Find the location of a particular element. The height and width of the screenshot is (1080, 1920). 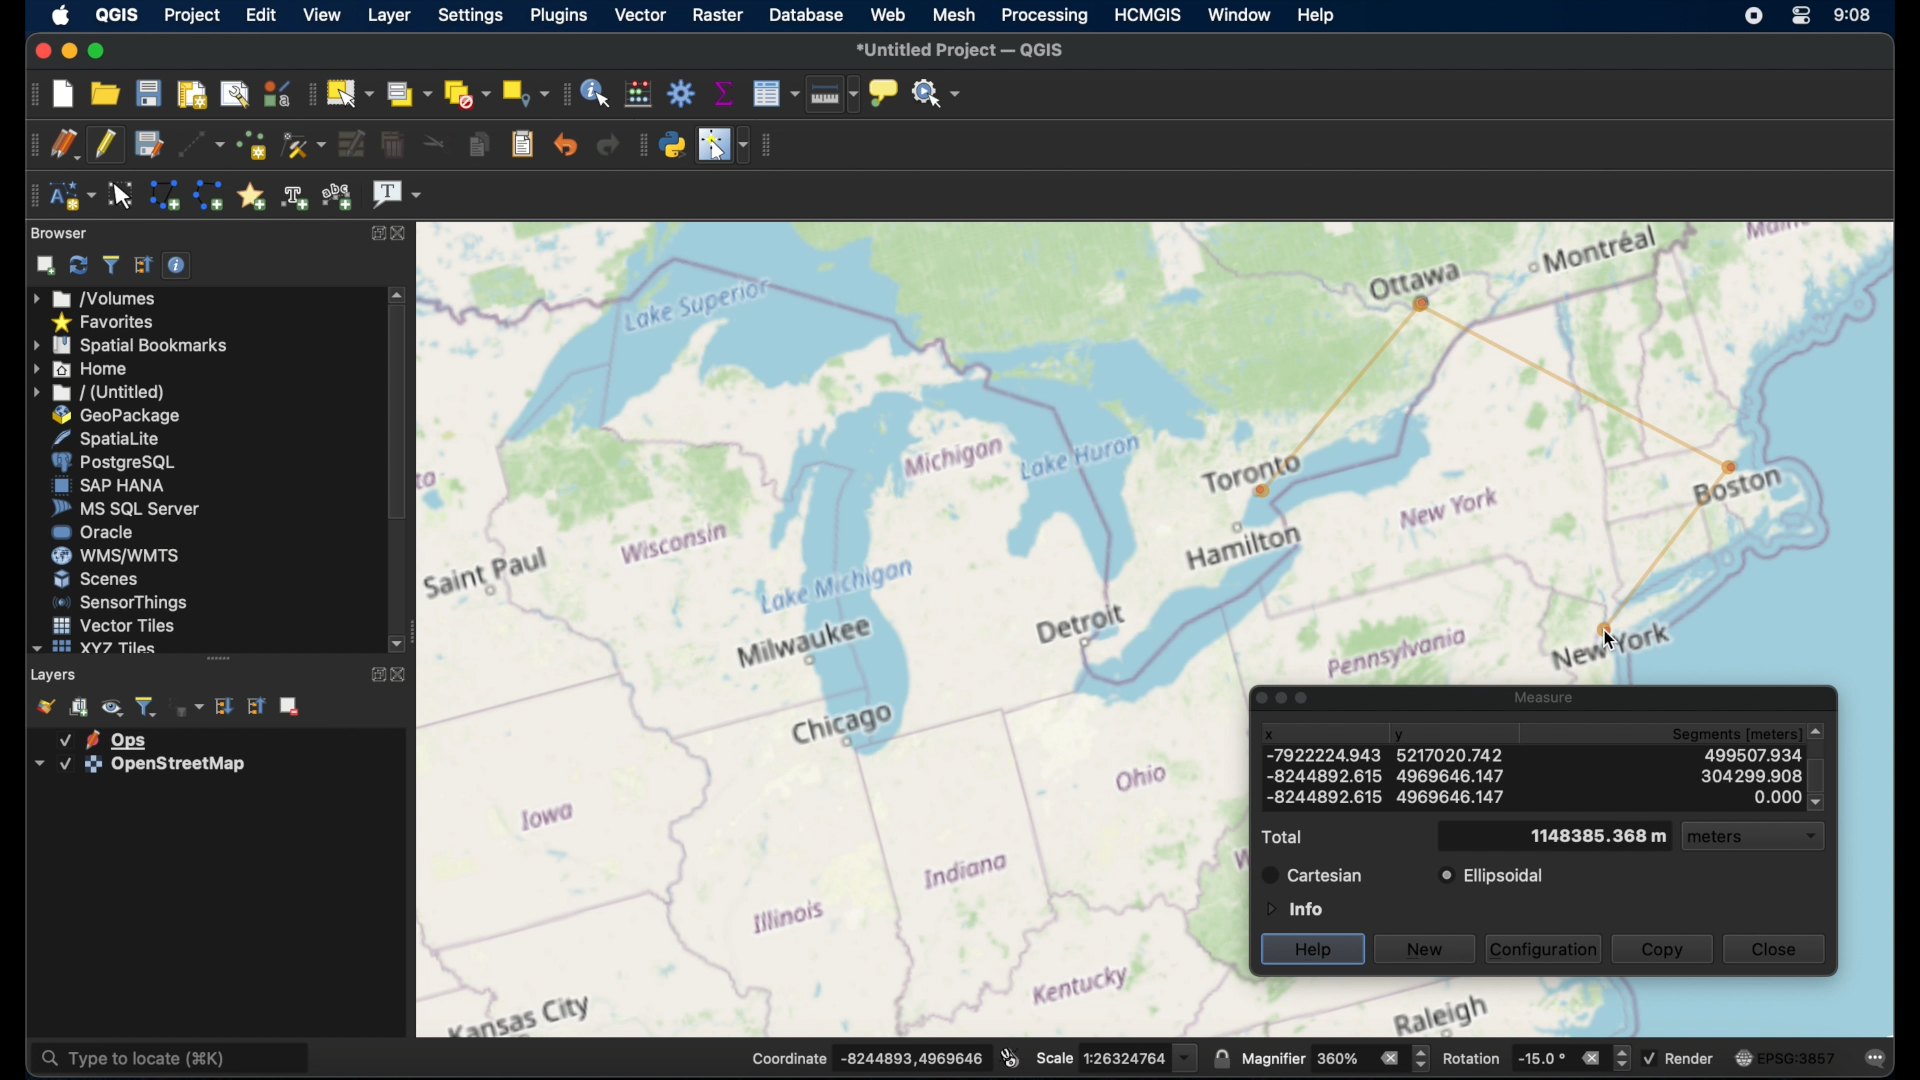

text annotation is located at coordinates (397, 196).